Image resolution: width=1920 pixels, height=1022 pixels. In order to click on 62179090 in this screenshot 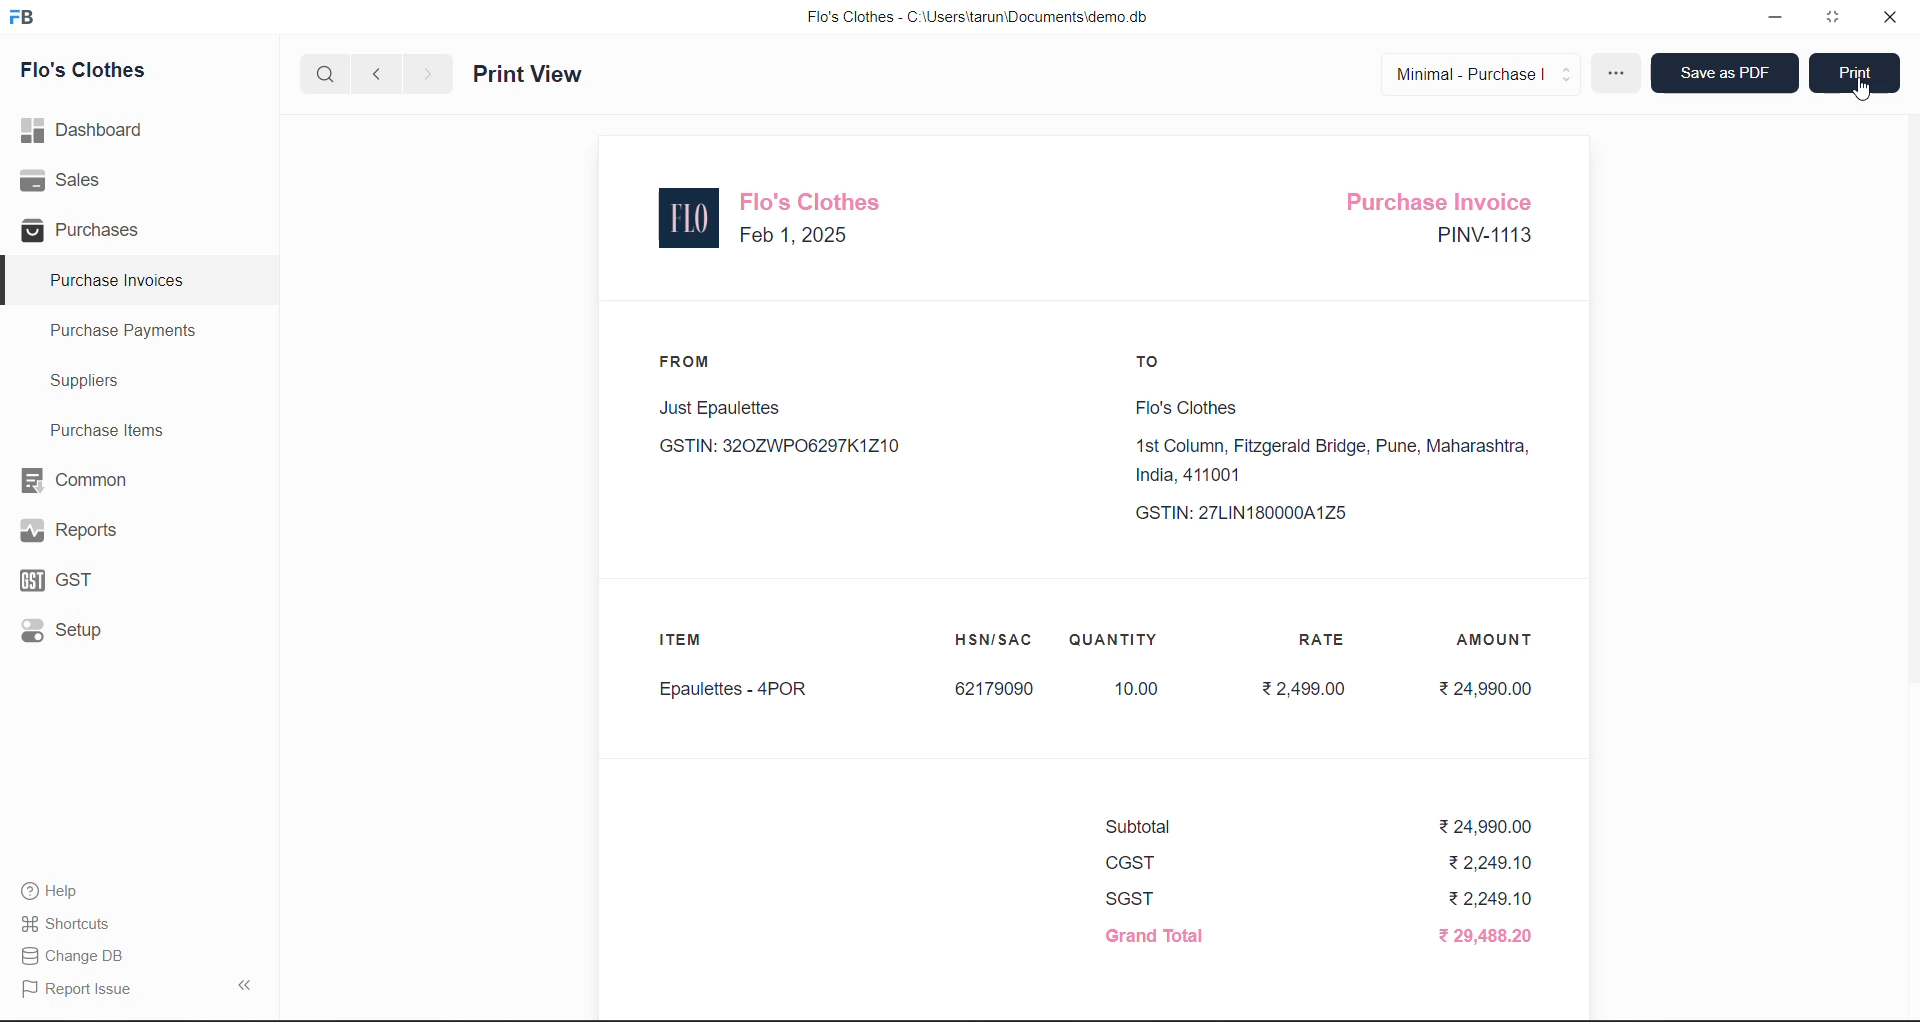, I will do `click(997, 688)`.